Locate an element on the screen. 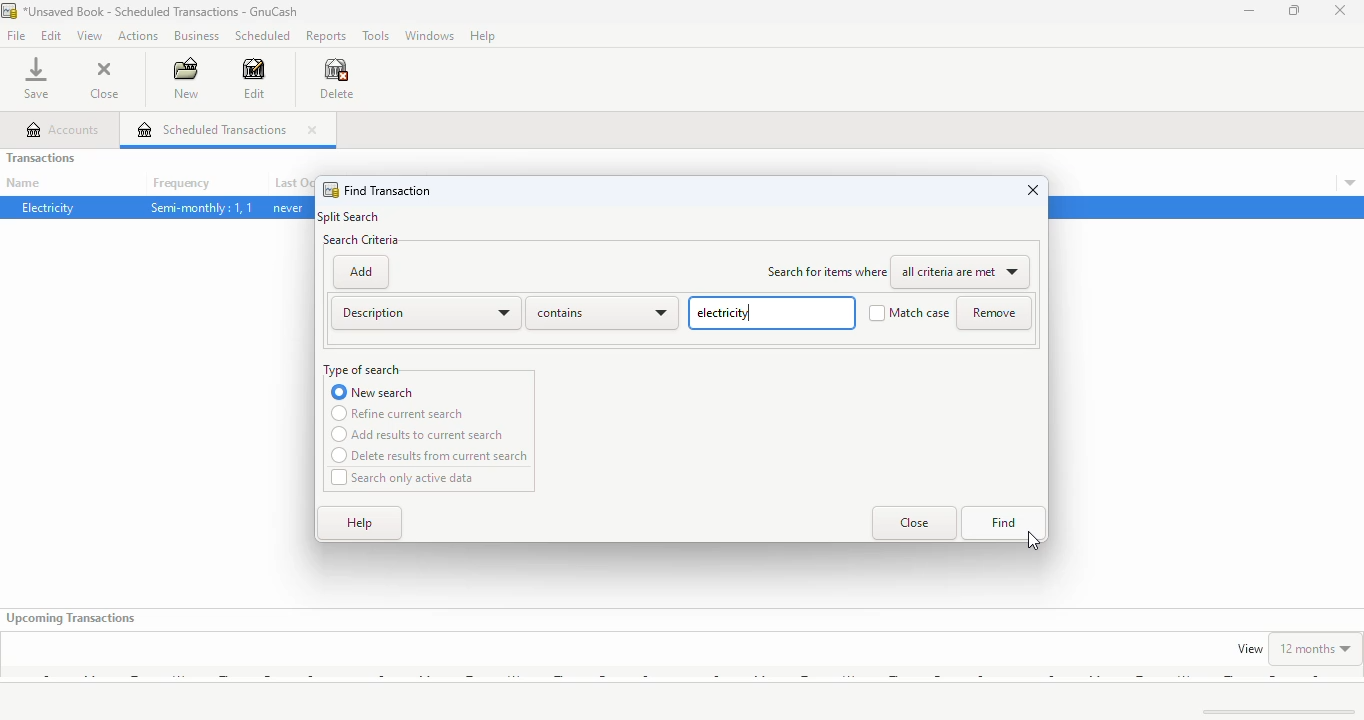 Image resolution: width=1364 pixels, height=720 pixels. split search is located at coordinates (350, 217).